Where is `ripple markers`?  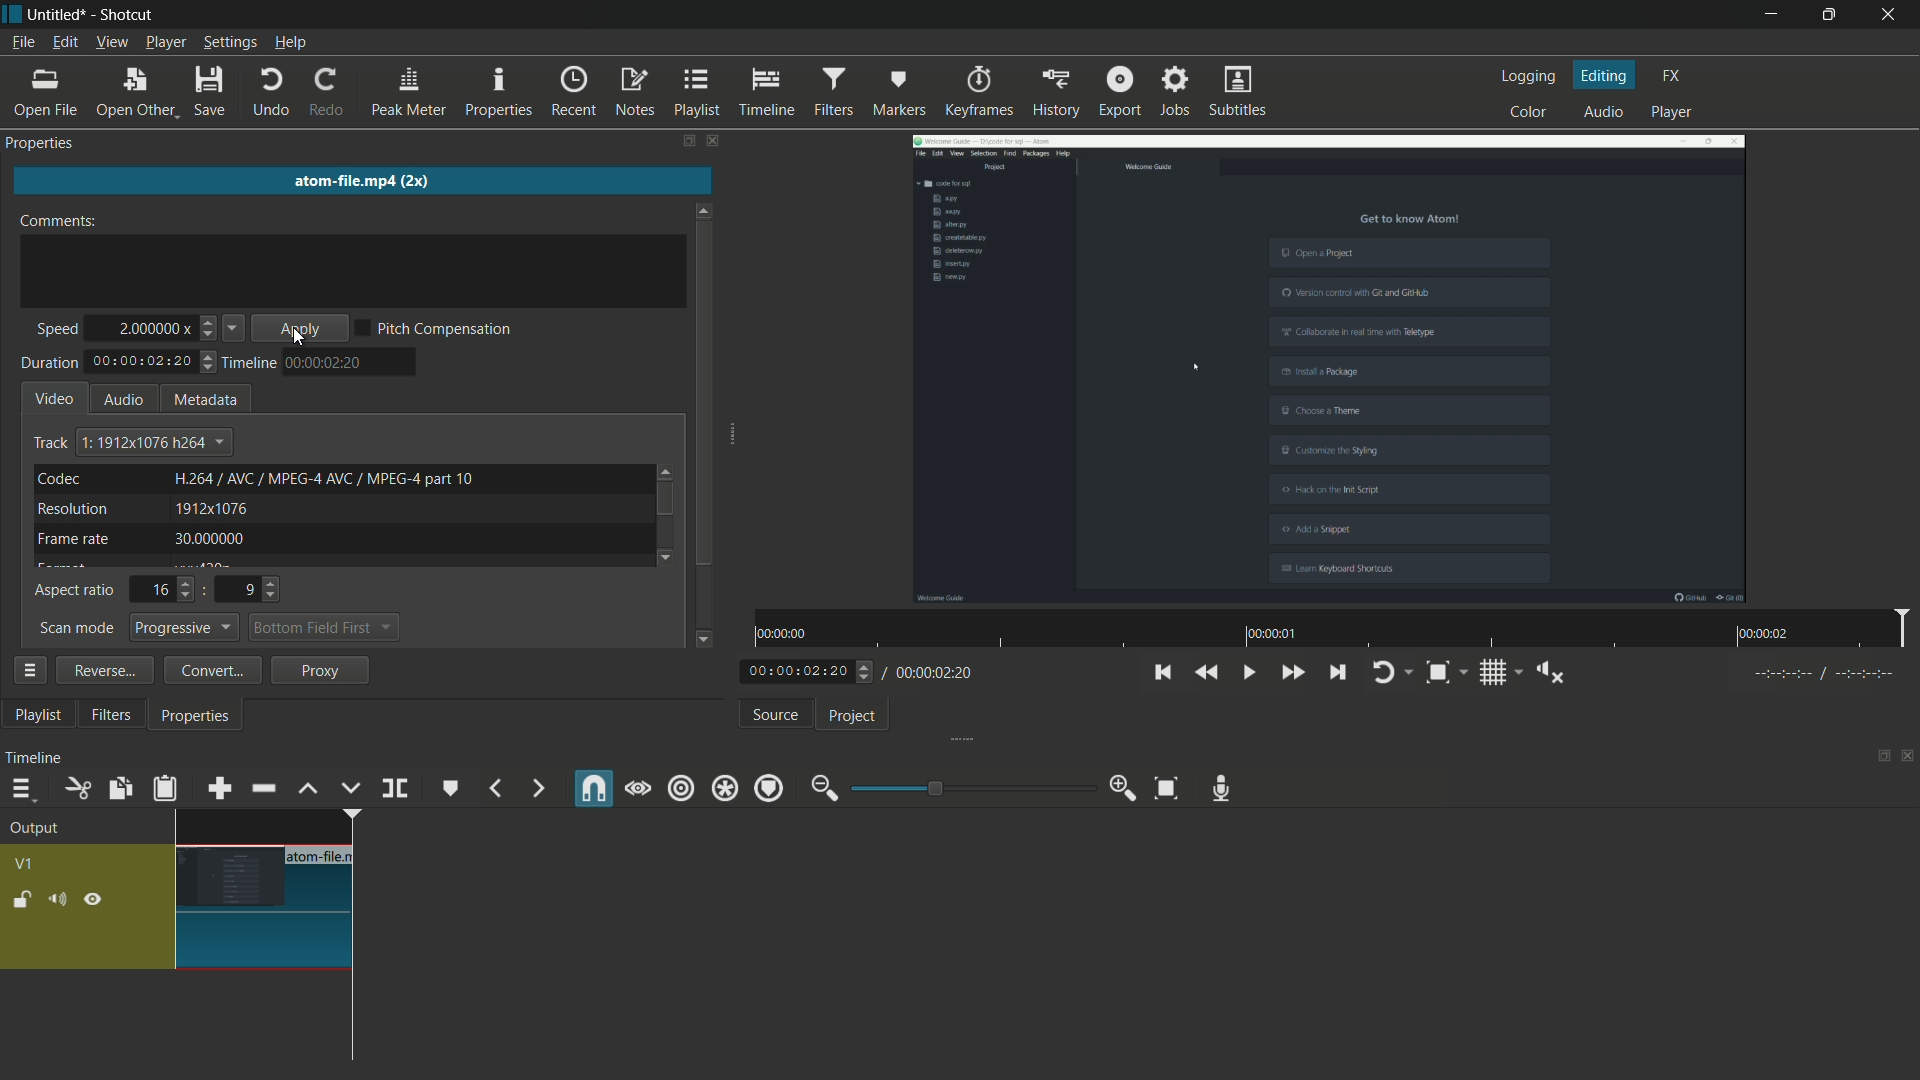 ripple markers is located at coordinates (771, 788).